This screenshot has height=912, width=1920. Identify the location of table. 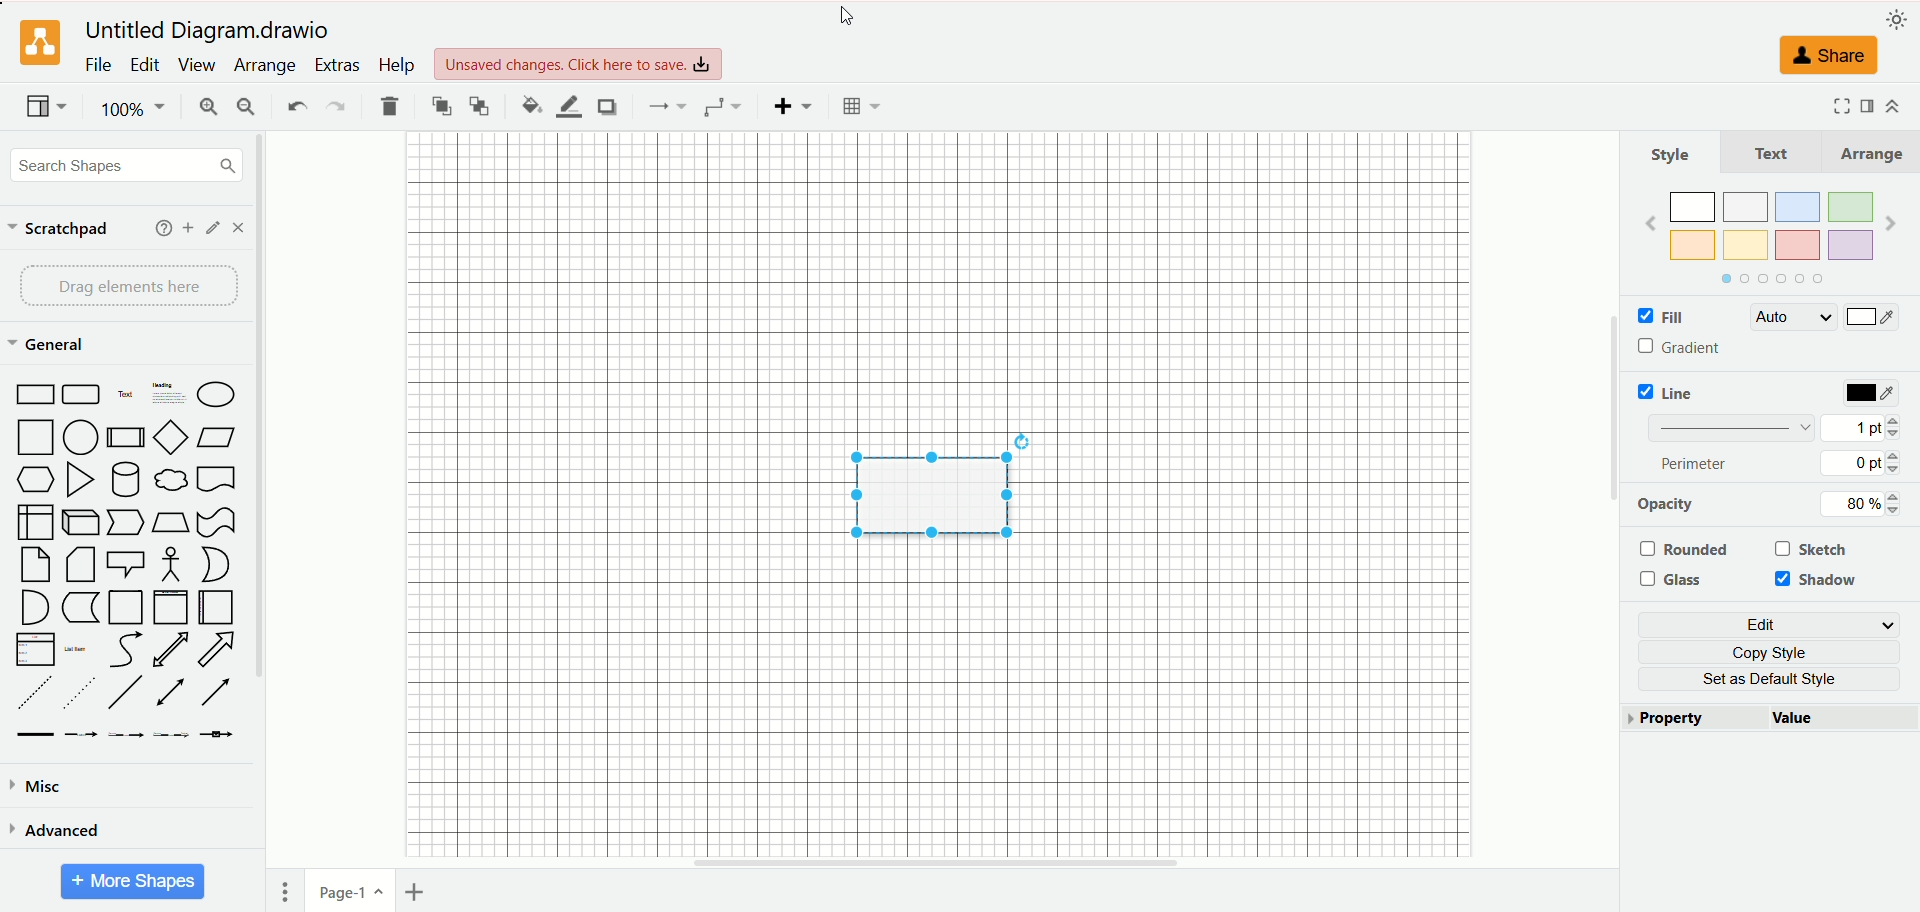
(861, 106).